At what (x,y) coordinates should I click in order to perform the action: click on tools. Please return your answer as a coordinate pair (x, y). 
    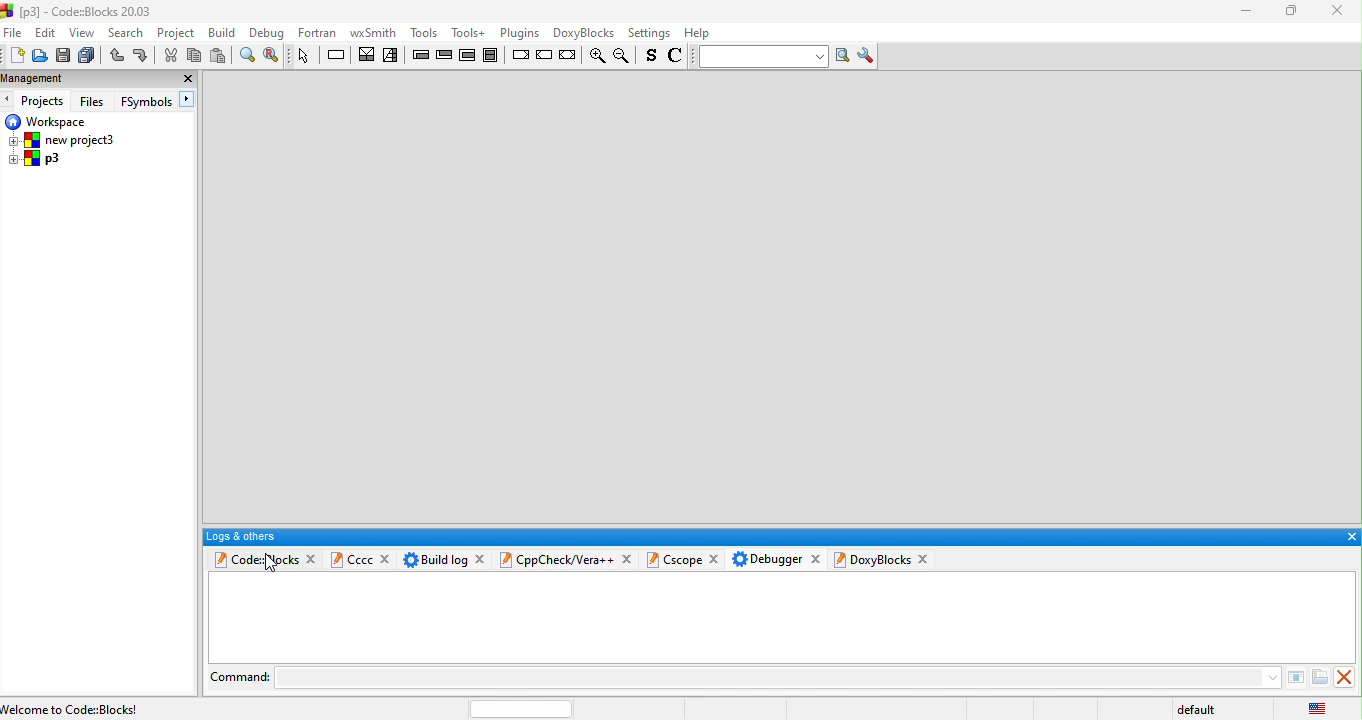
    Looking at the image, I should click on (423, 30).